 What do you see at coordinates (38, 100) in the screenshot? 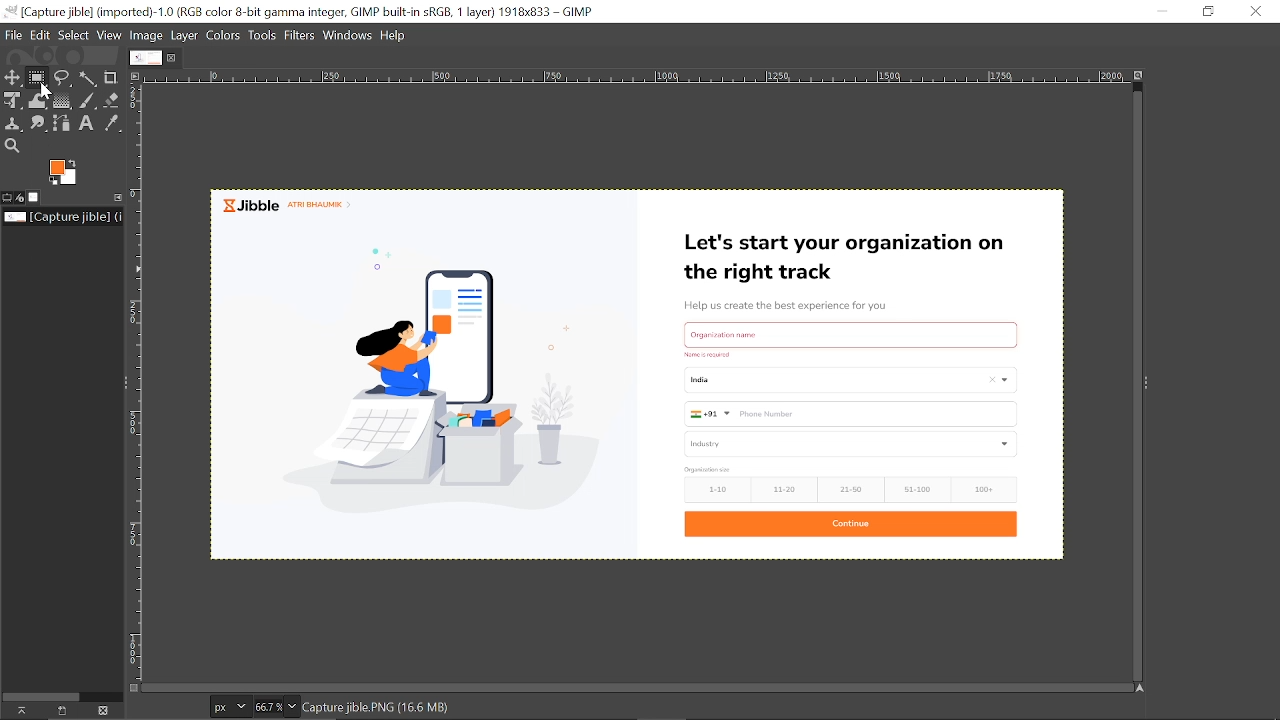
I see `Wrap tool` at bounding box center [38, 100].